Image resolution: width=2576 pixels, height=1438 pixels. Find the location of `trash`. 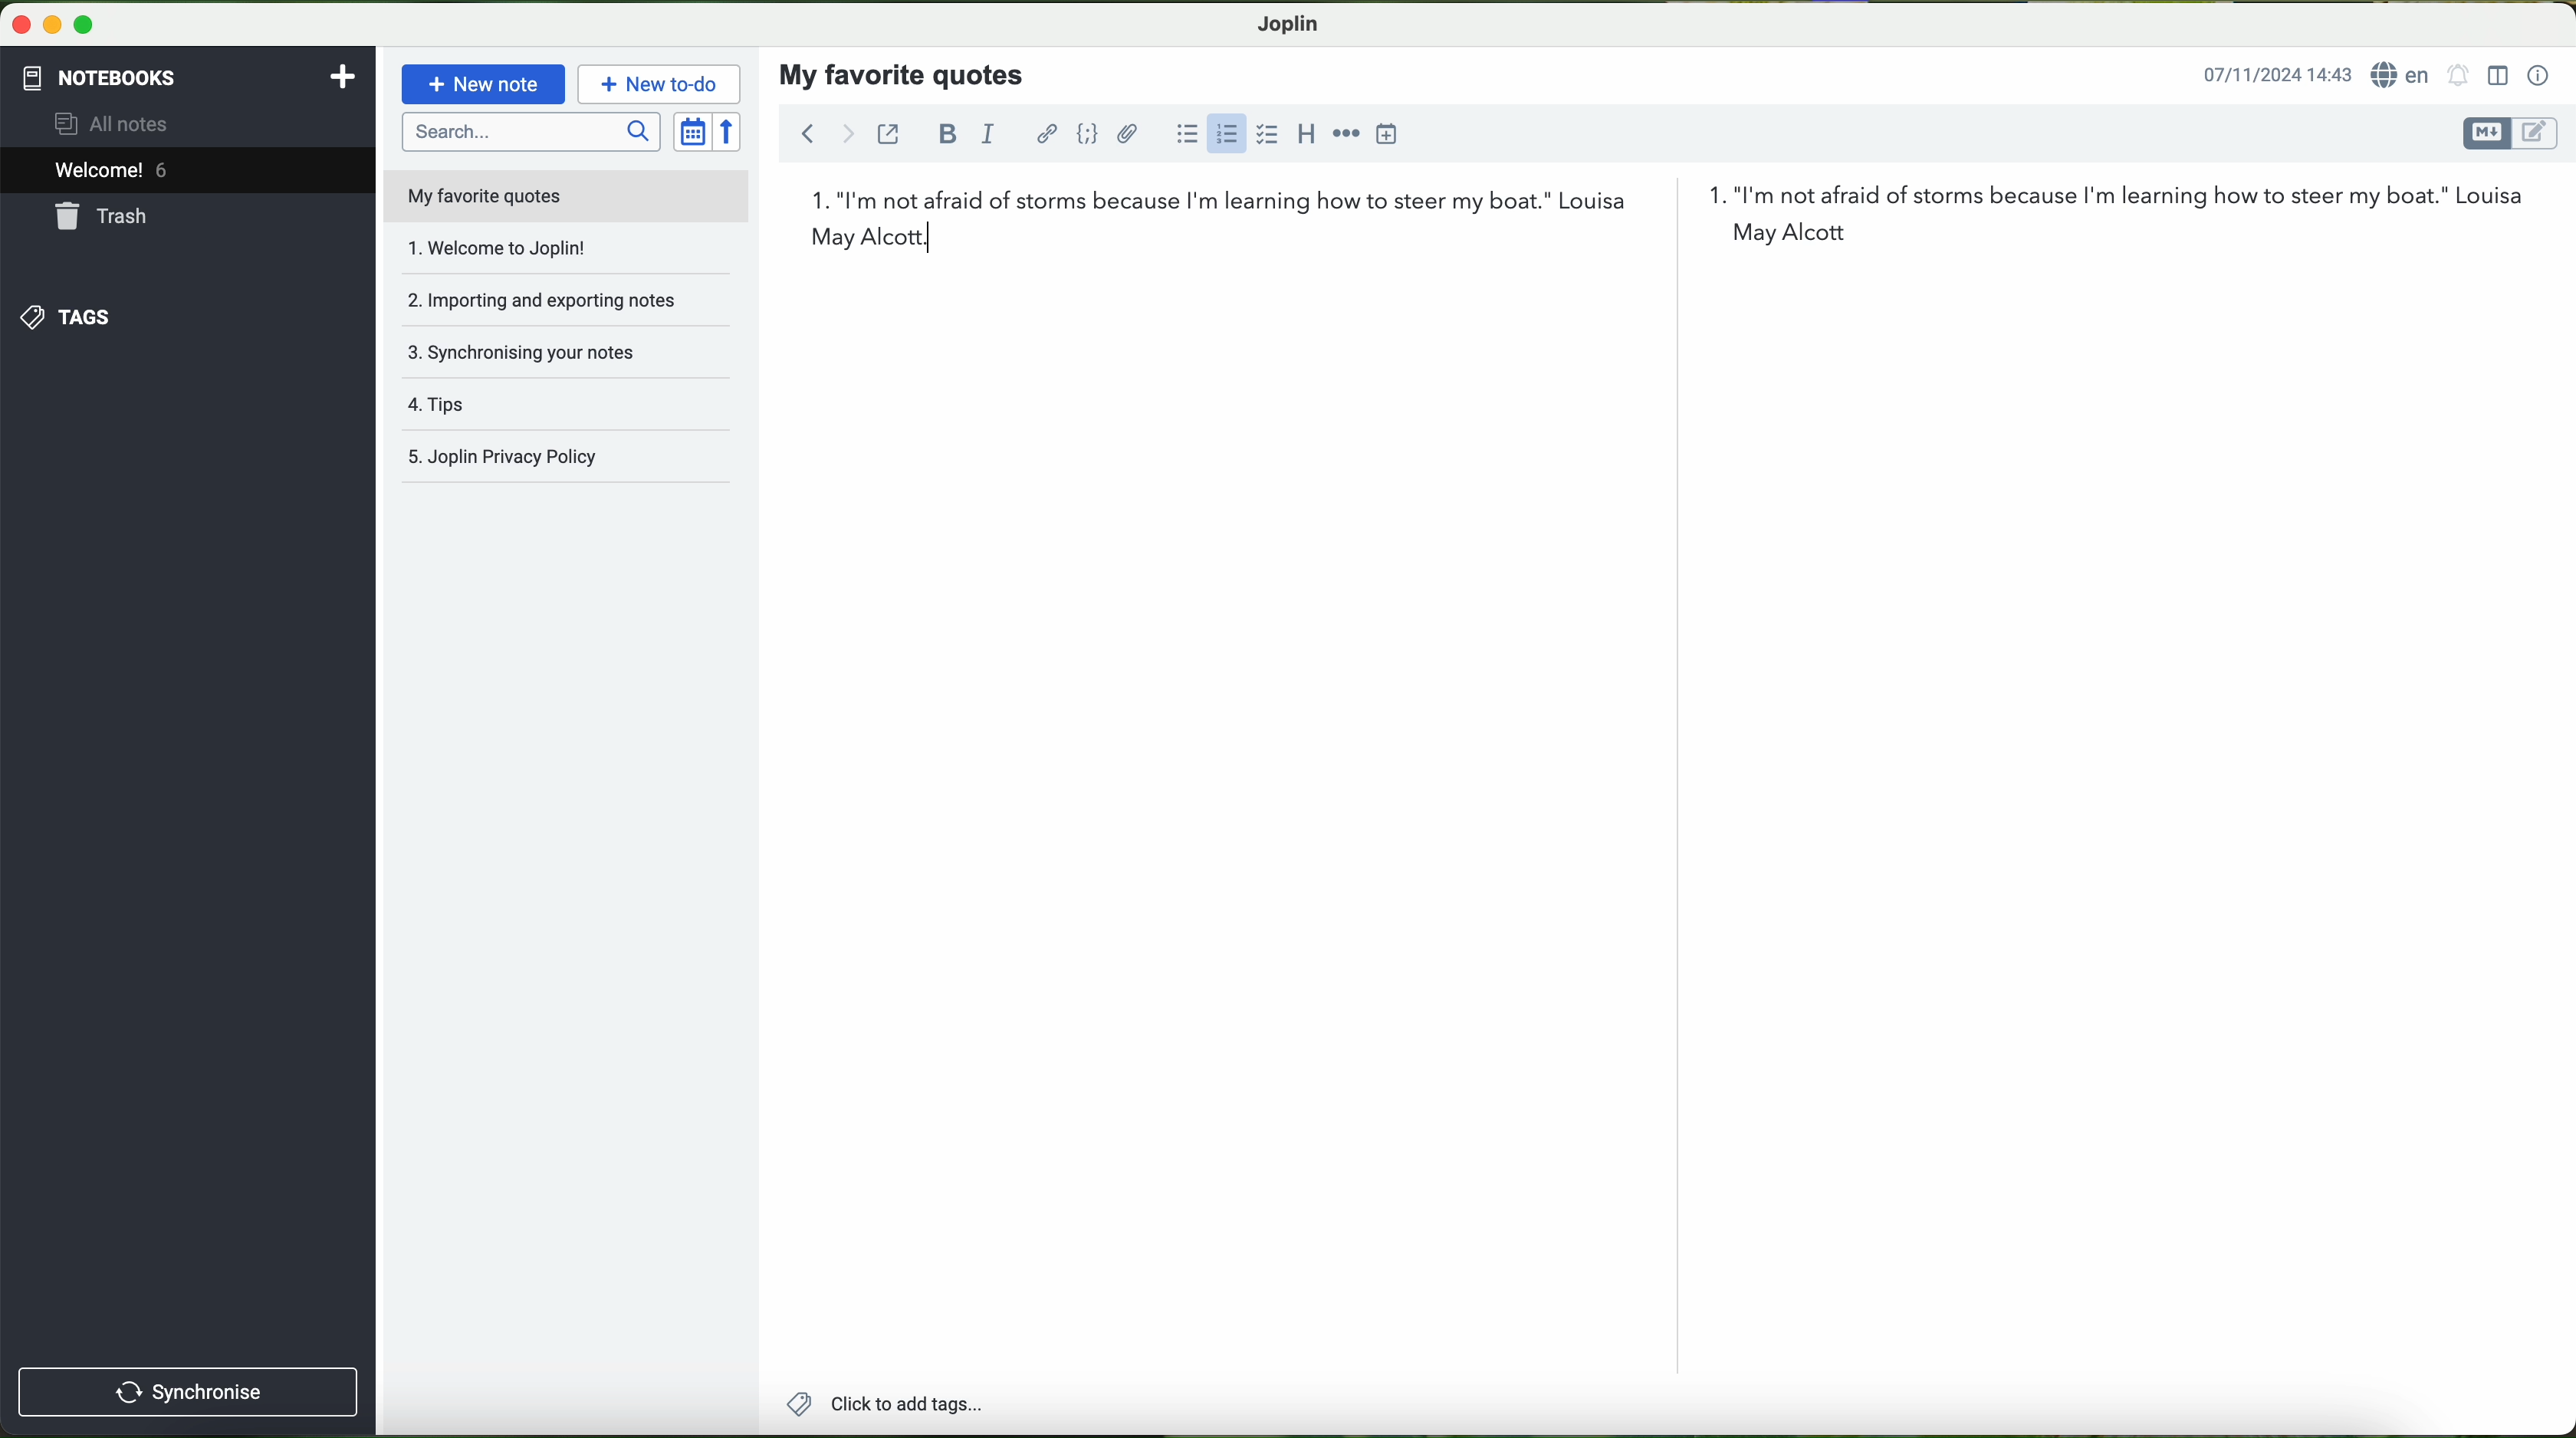

trash is located at coordinates (190, 218).